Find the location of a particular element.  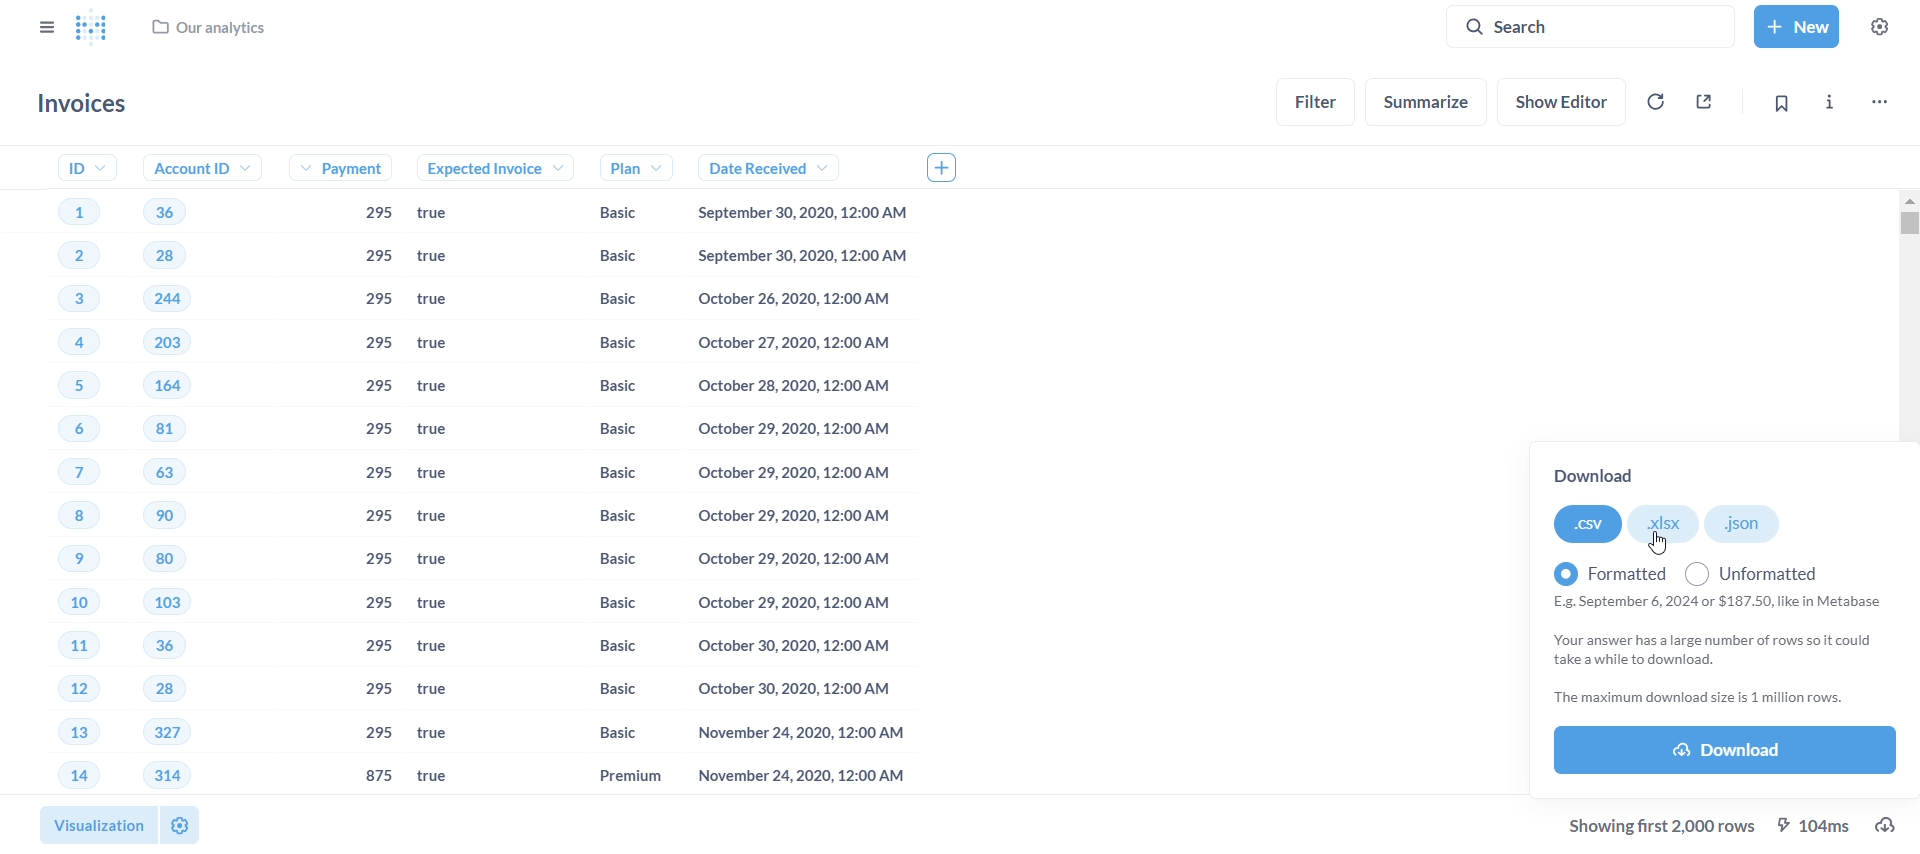

true is located at coordinates (445, 257).